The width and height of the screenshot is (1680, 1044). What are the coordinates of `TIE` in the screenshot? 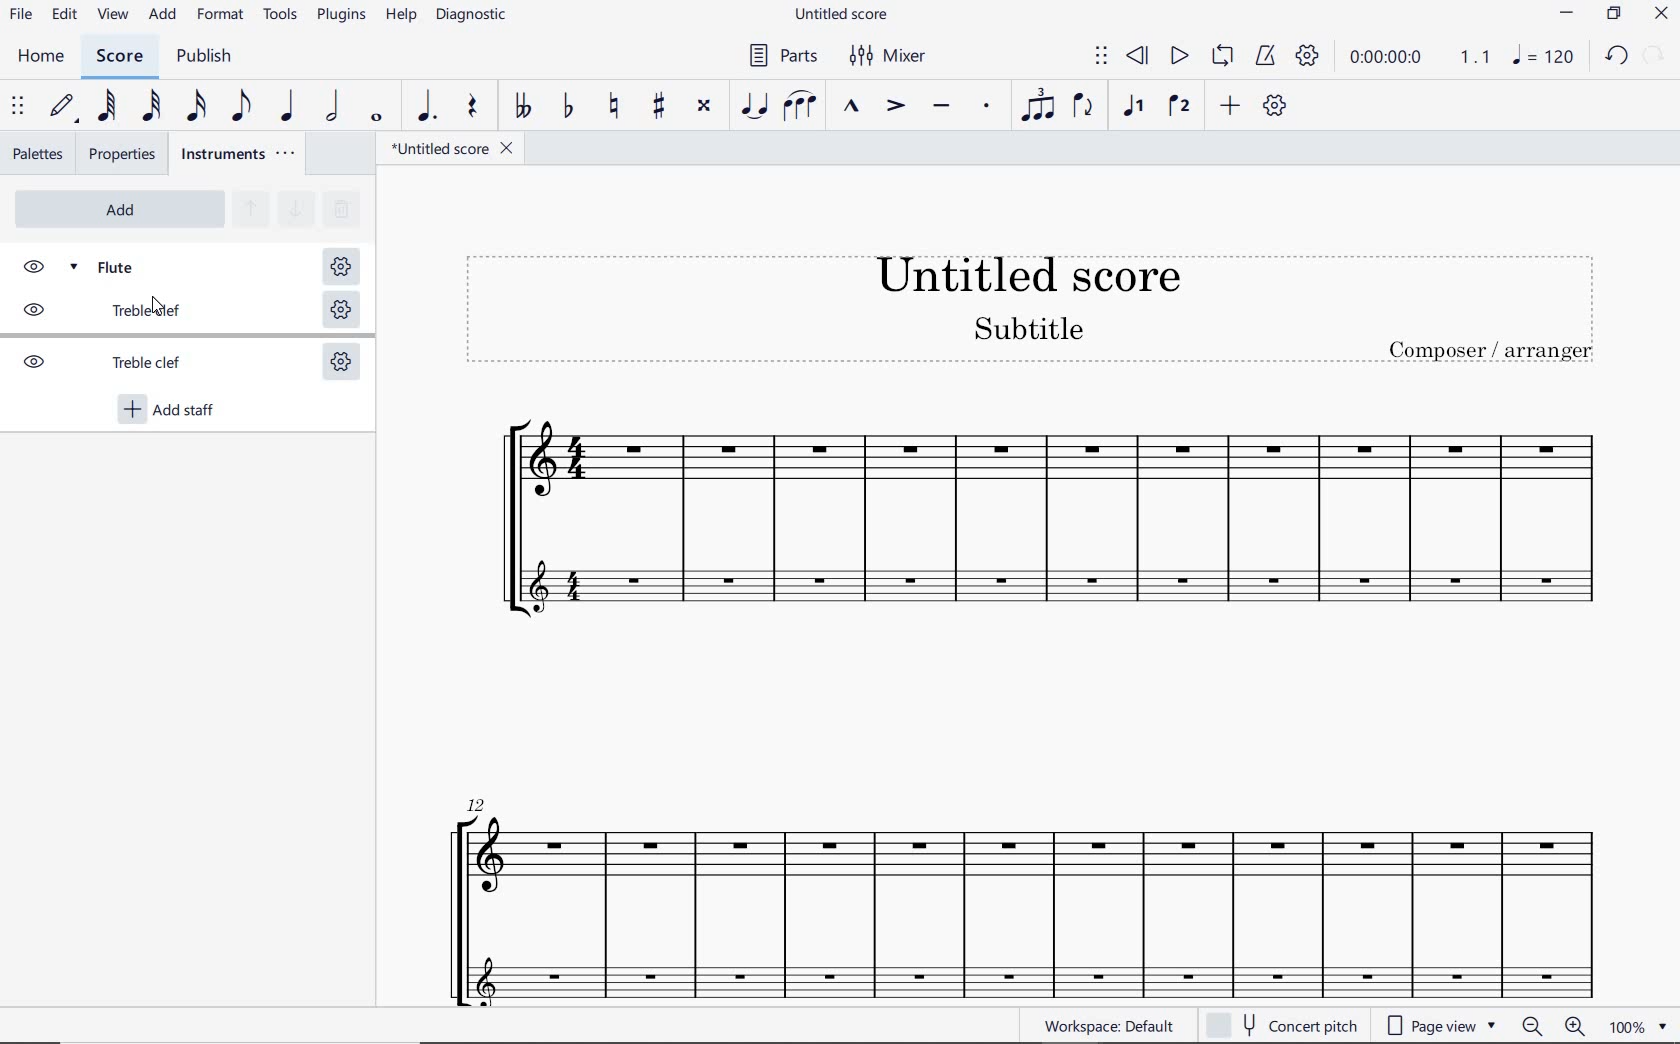 It's located at (755, 107).